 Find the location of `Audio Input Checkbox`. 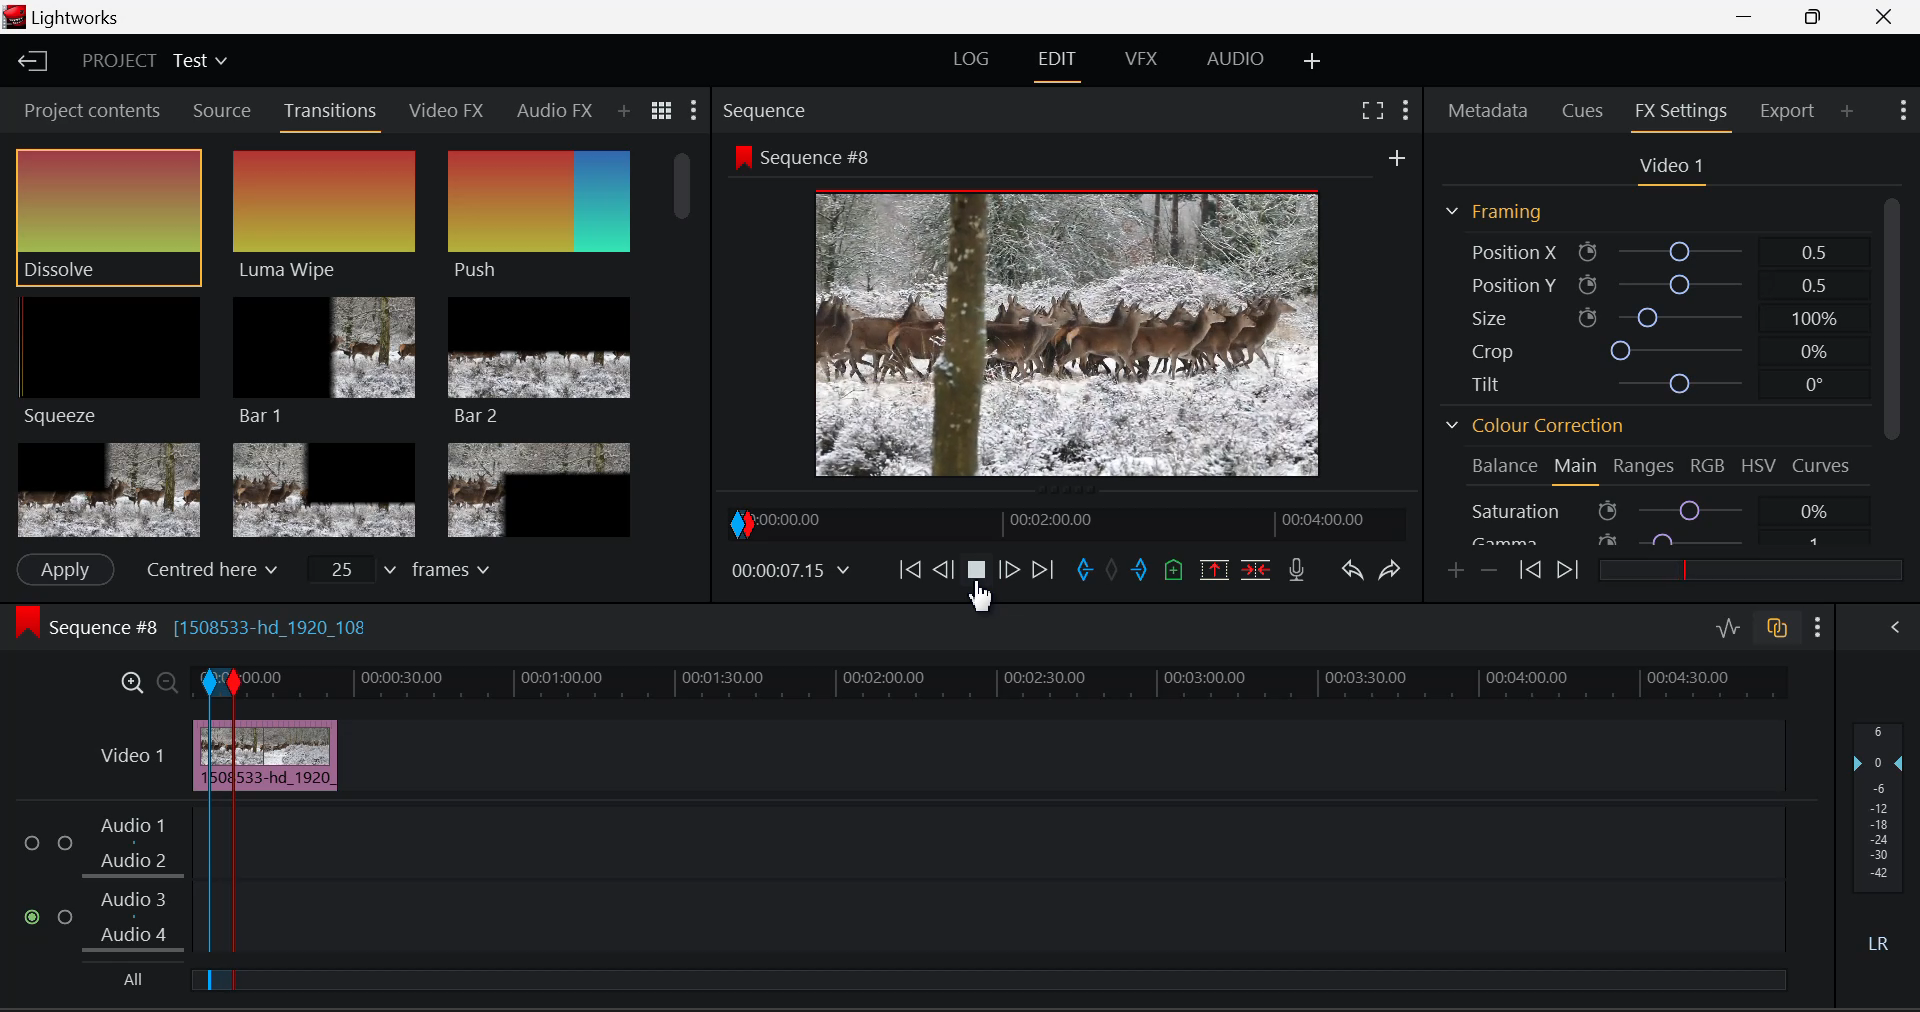

Audio Input Checkbox is located at coordinates (34, 918).